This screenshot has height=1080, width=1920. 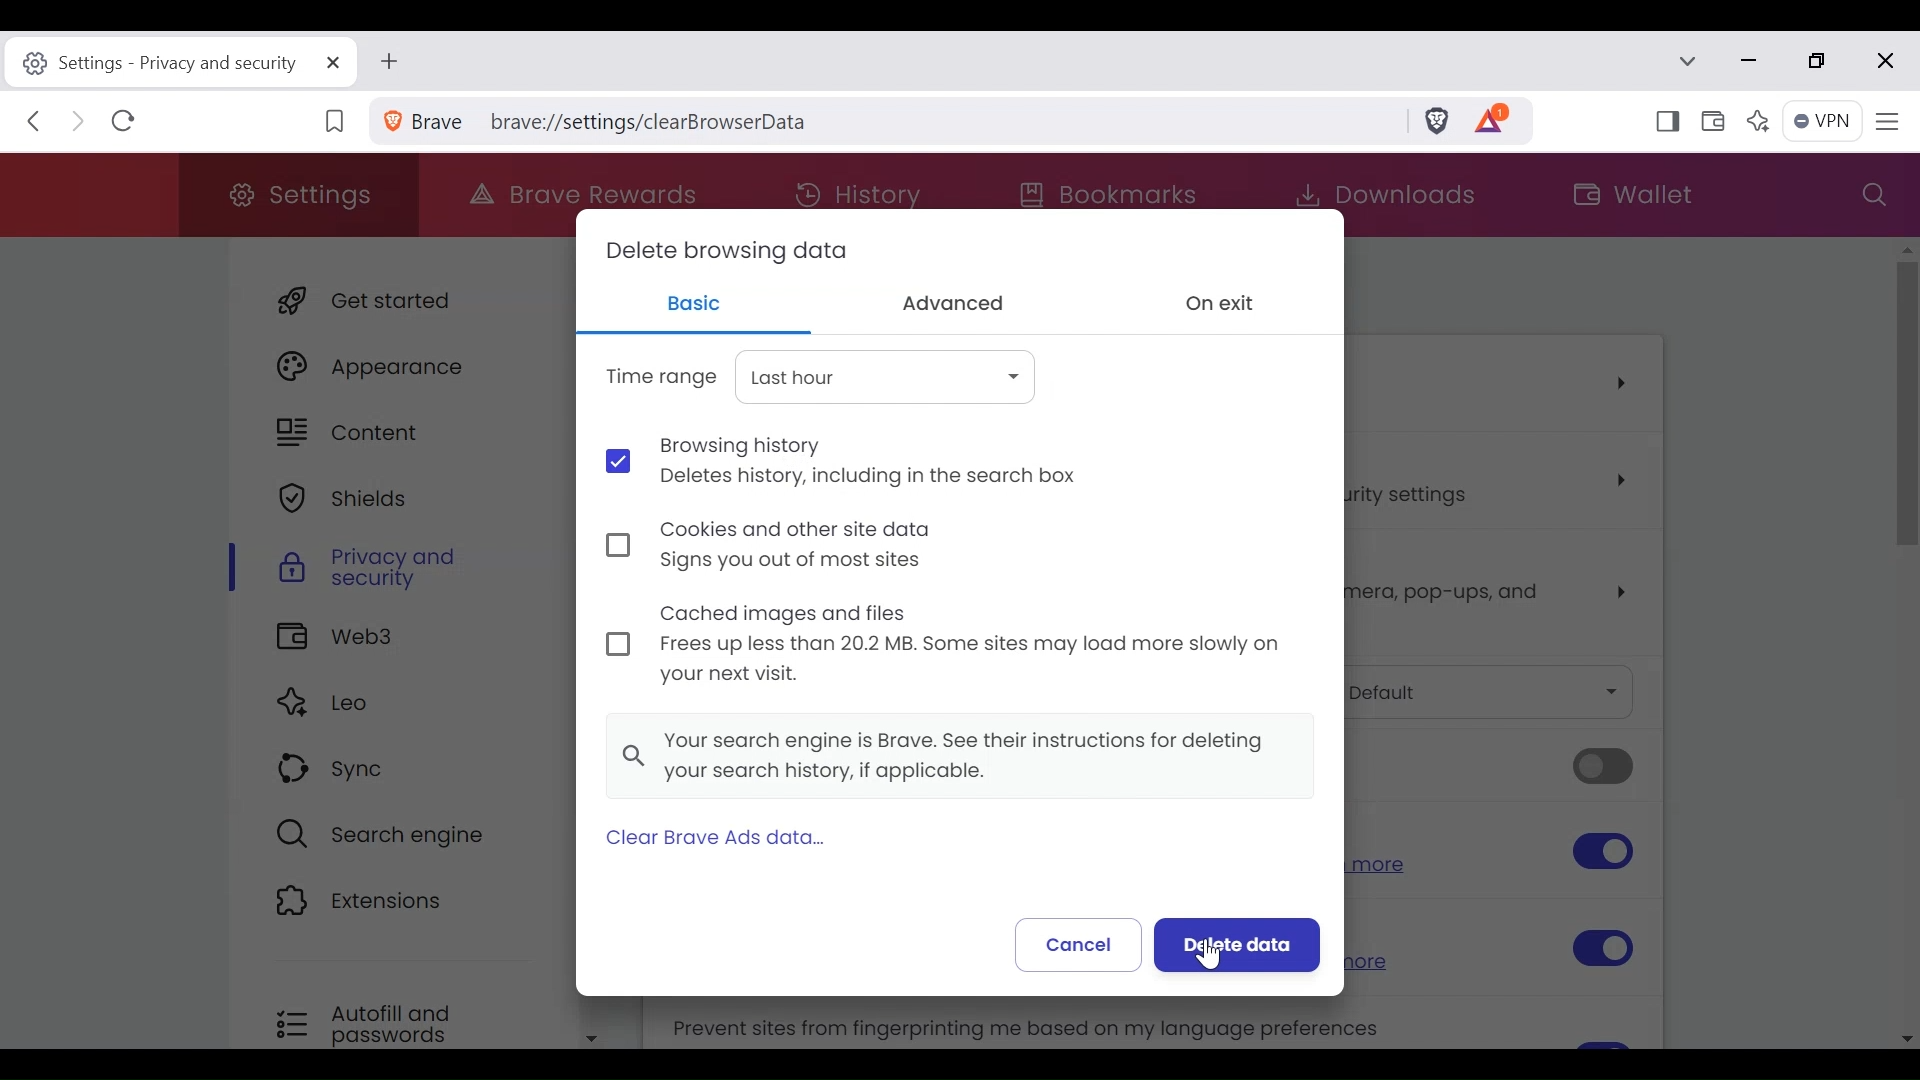 What do you see at coordinates (827, 377) in the screenshot?
I see `Time Range` at bounding box center [827, 377].